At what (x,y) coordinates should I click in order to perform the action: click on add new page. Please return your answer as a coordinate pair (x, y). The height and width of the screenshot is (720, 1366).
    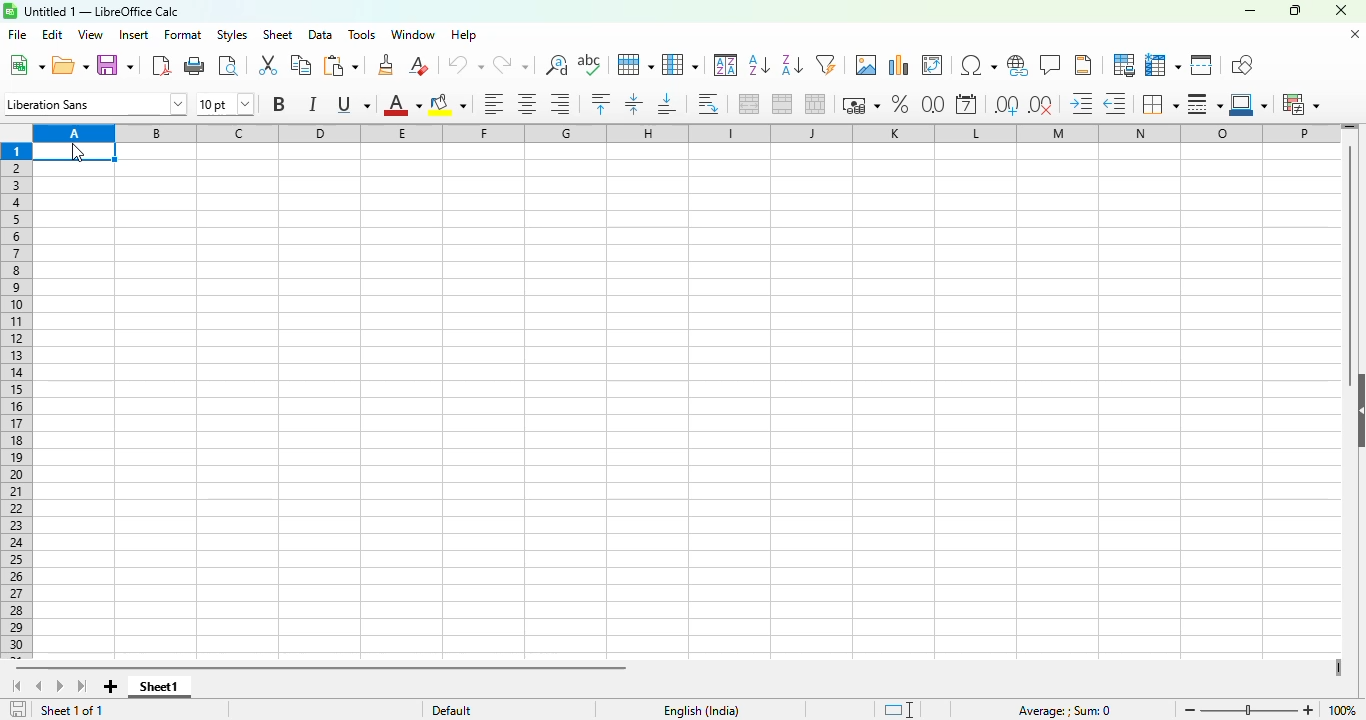
    Looking at the image, I should click on (111, 687).